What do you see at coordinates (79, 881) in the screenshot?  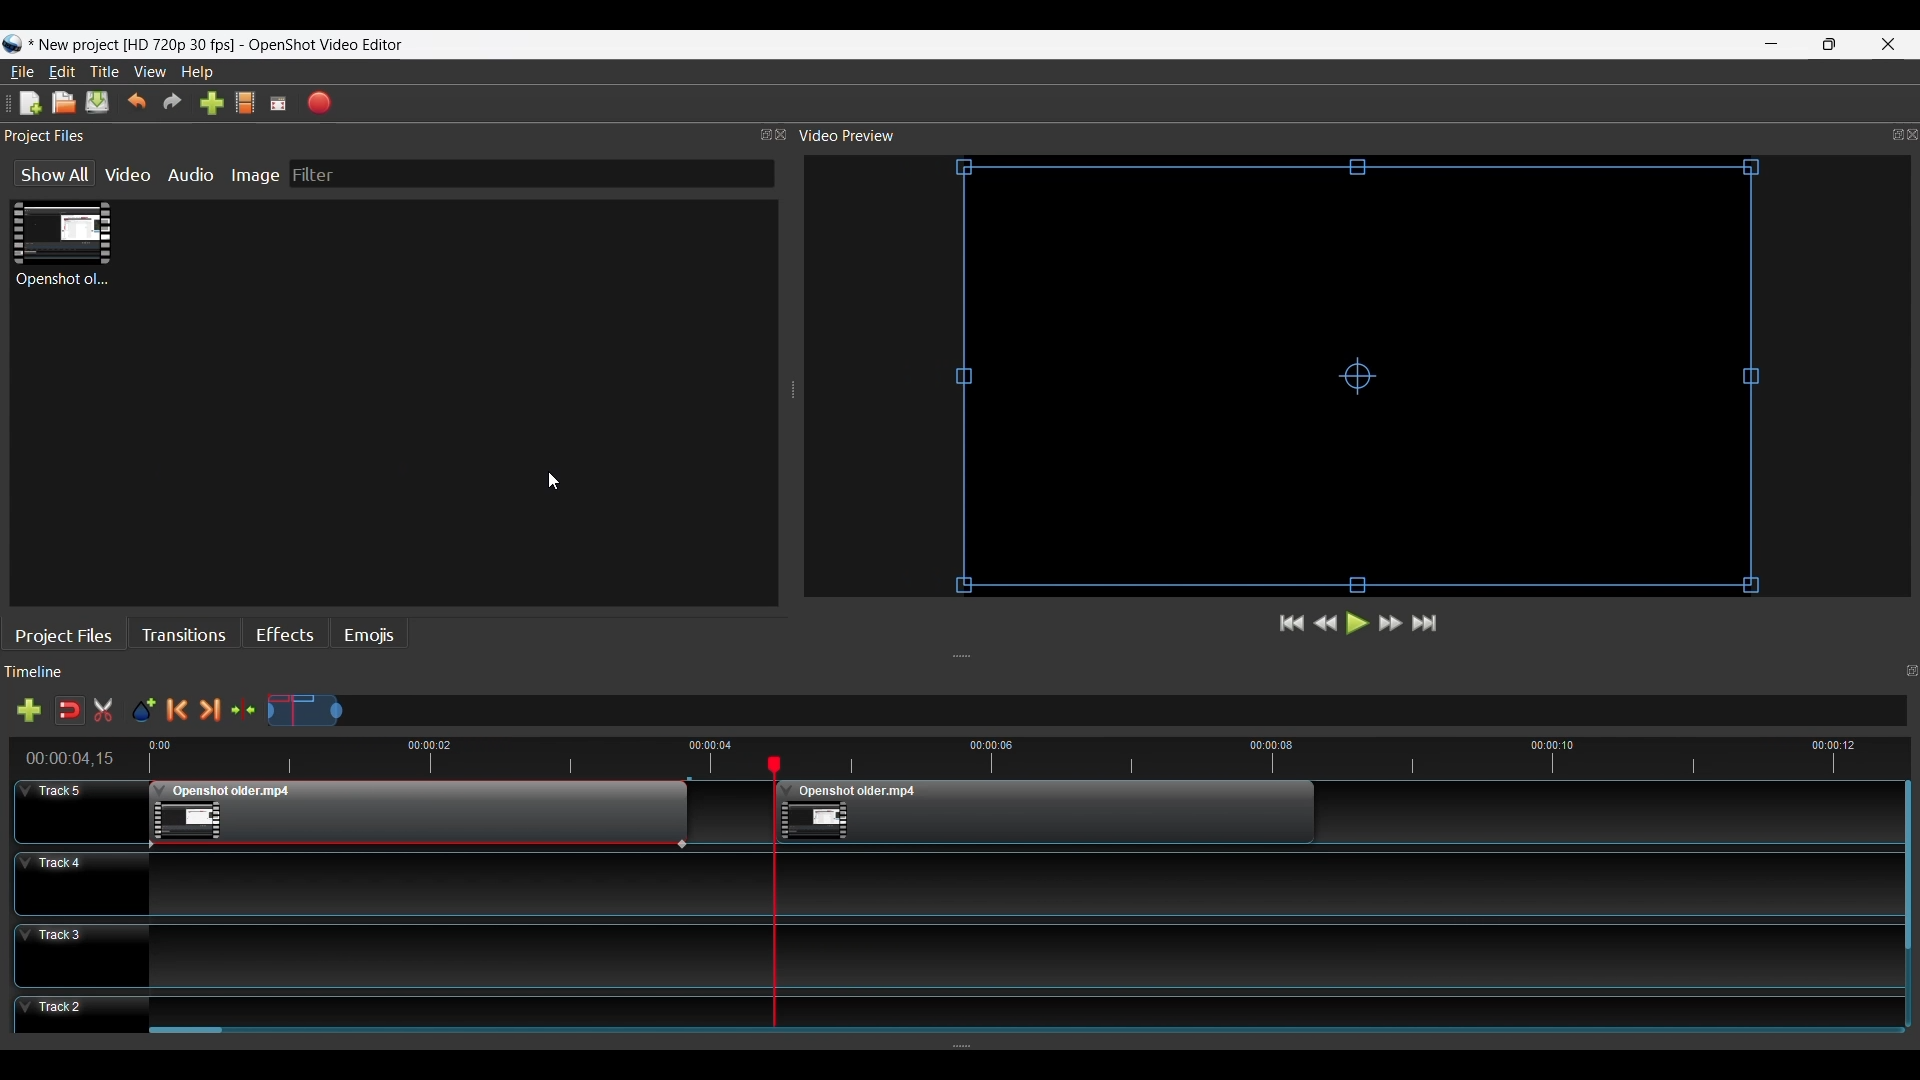 I see `Track Header` at bounding box center [79, 881].